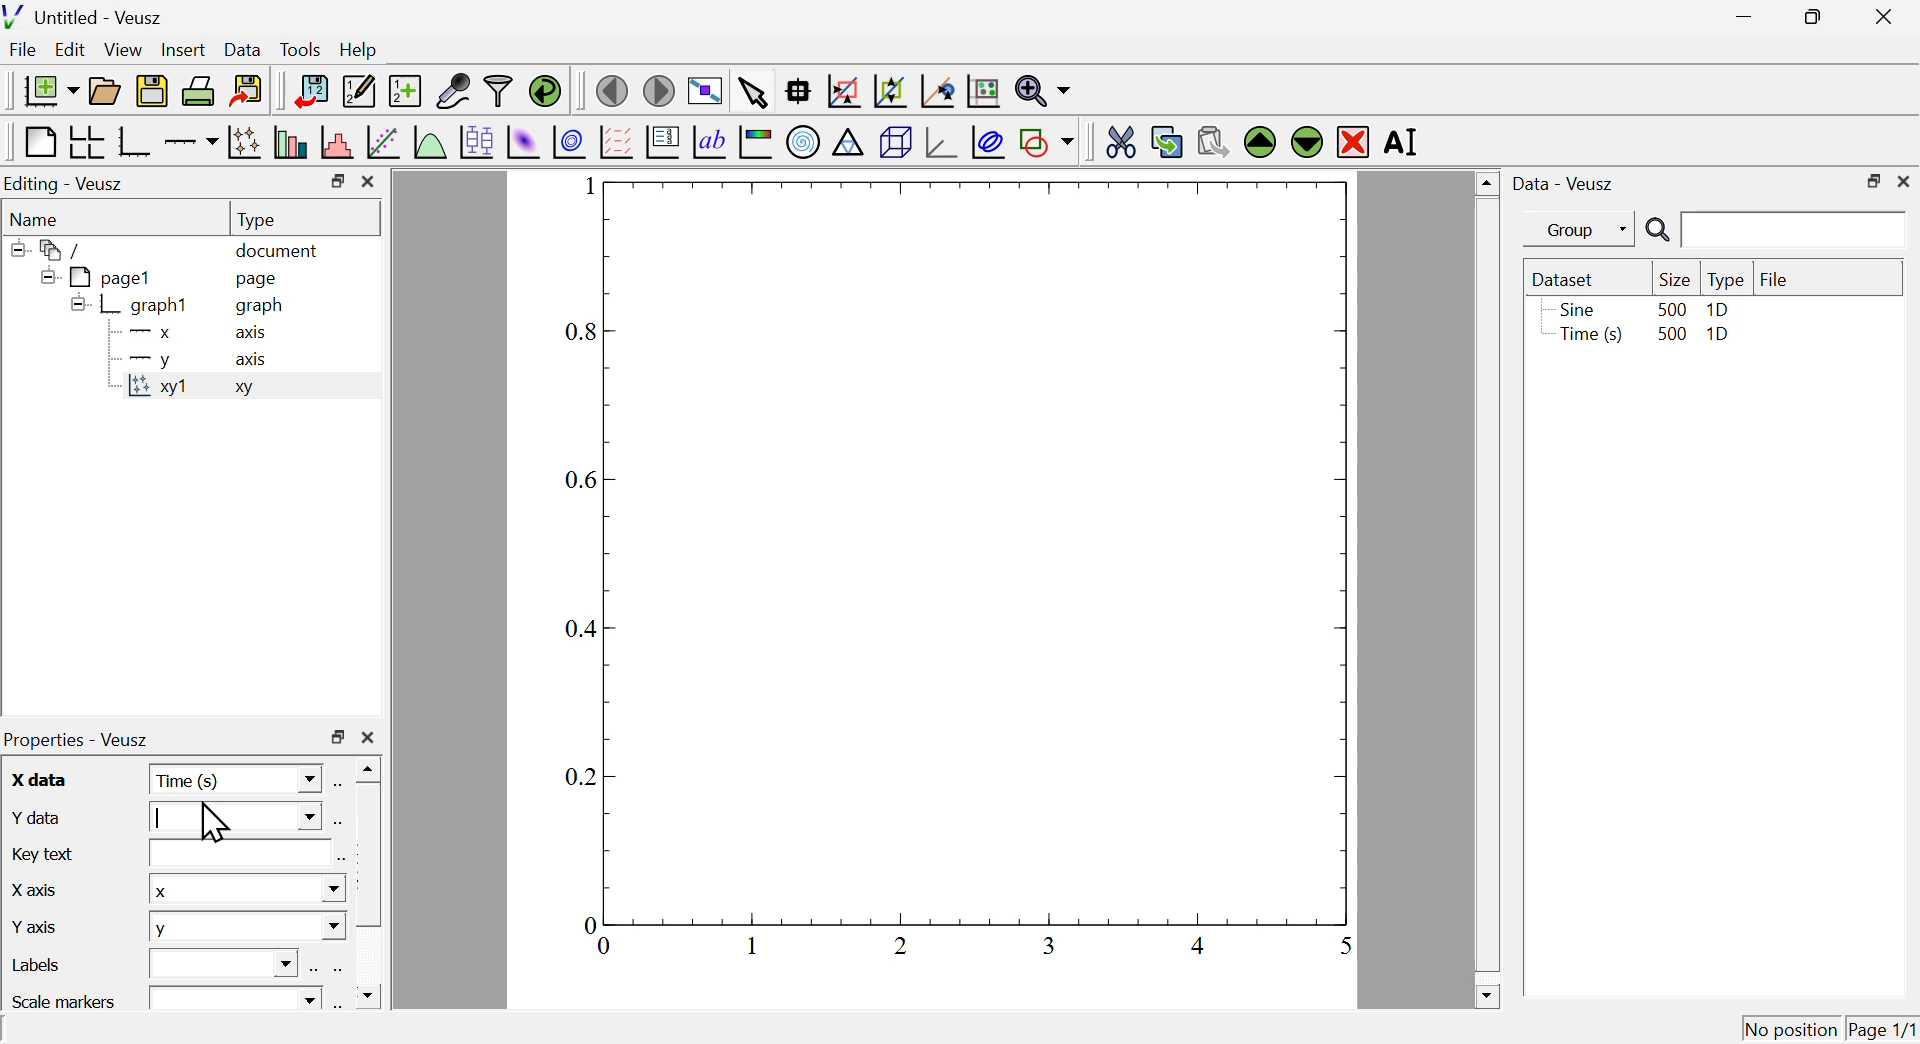 The image size is (1920, 1044). I want to click on maximize, so click(337, 738).